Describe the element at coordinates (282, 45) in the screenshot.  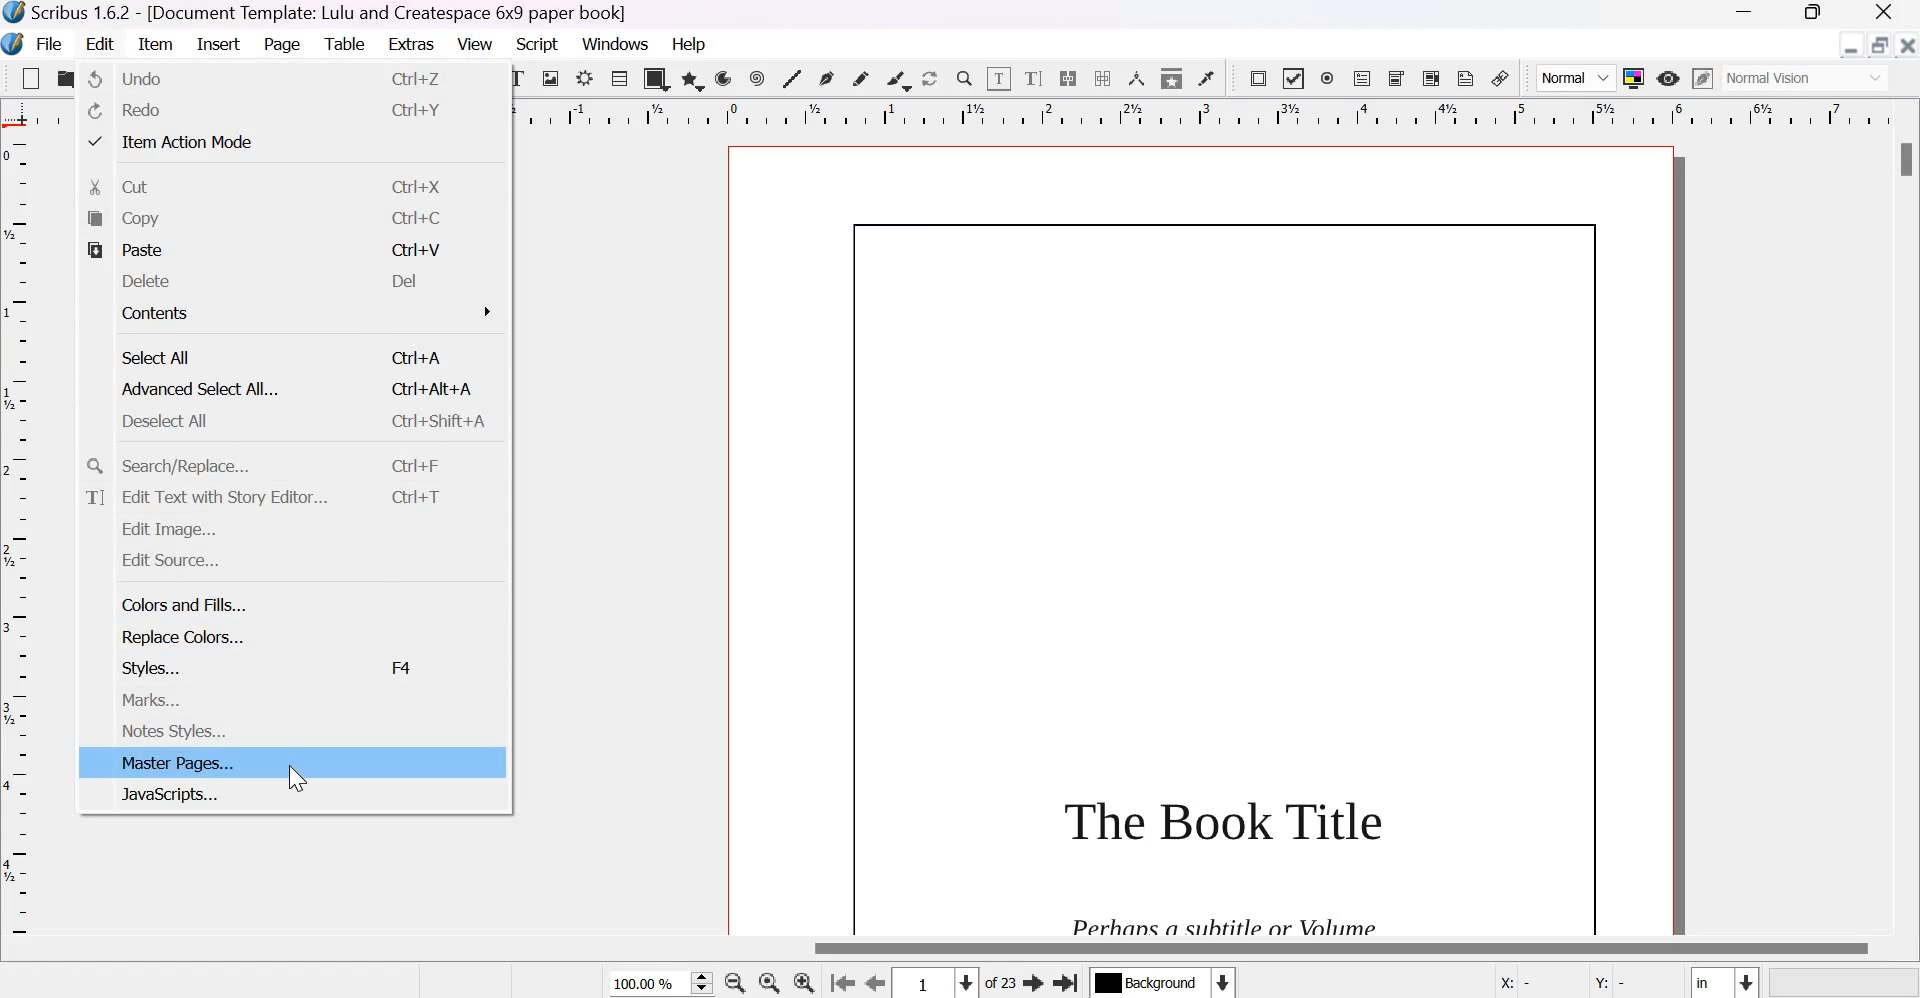
I see `Page` at that location.